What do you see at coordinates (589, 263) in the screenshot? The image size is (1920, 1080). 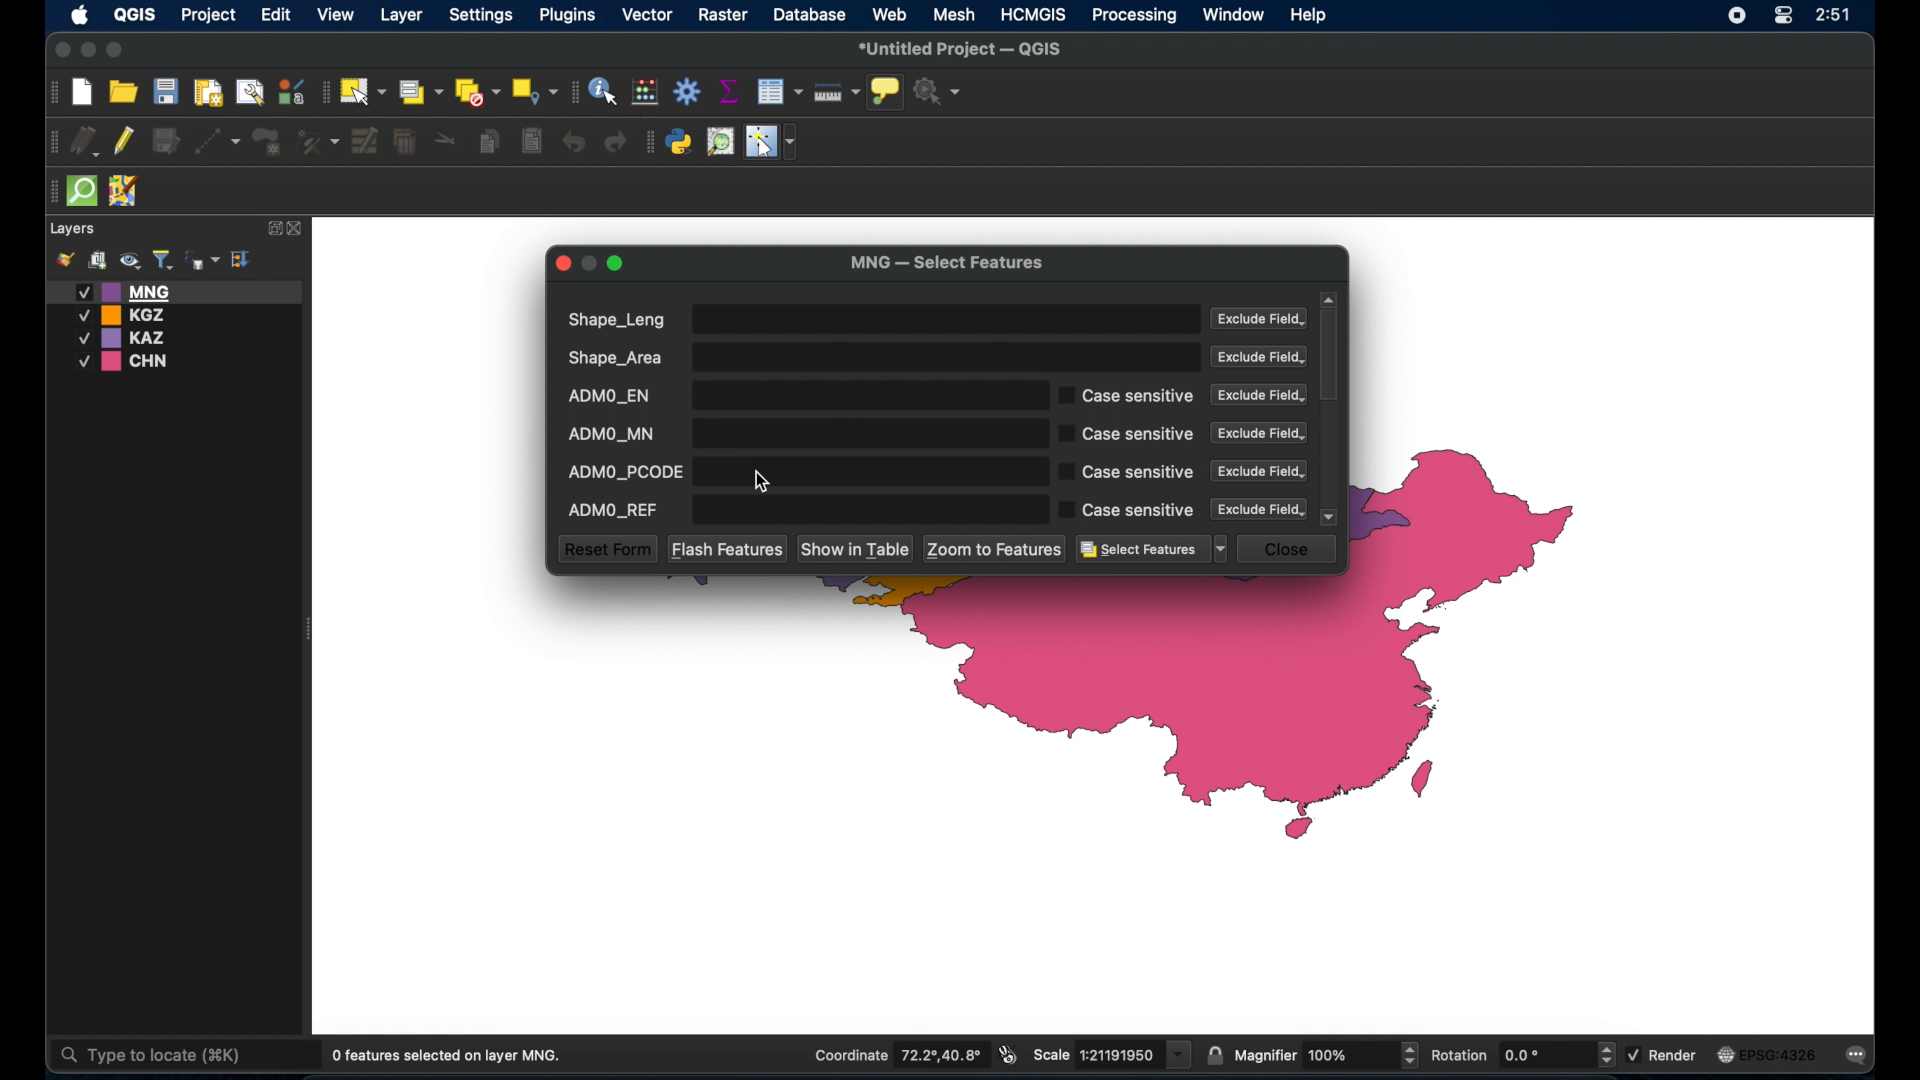 I see `inactive minimize` at bounding box center [589, 263].